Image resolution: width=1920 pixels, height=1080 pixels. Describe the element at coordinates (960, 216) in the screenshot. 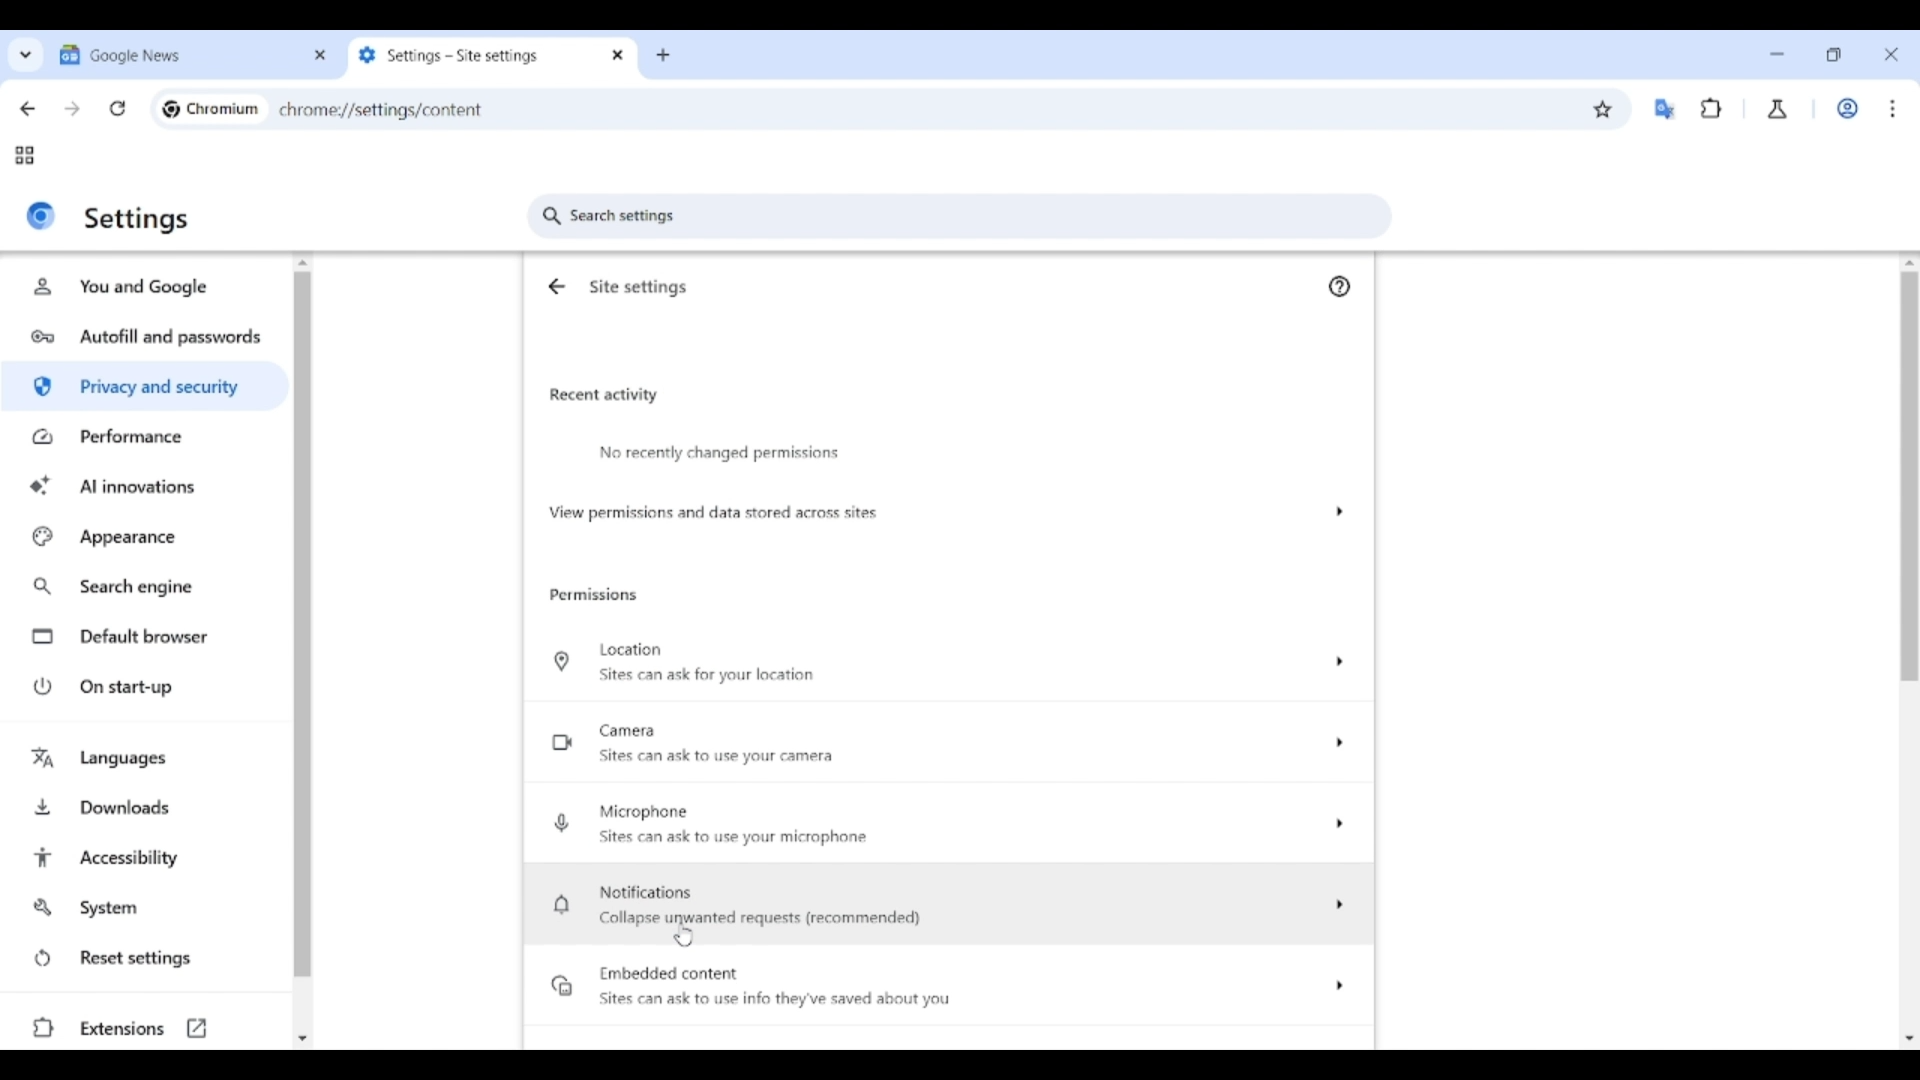

I see `Search settings` at that location.